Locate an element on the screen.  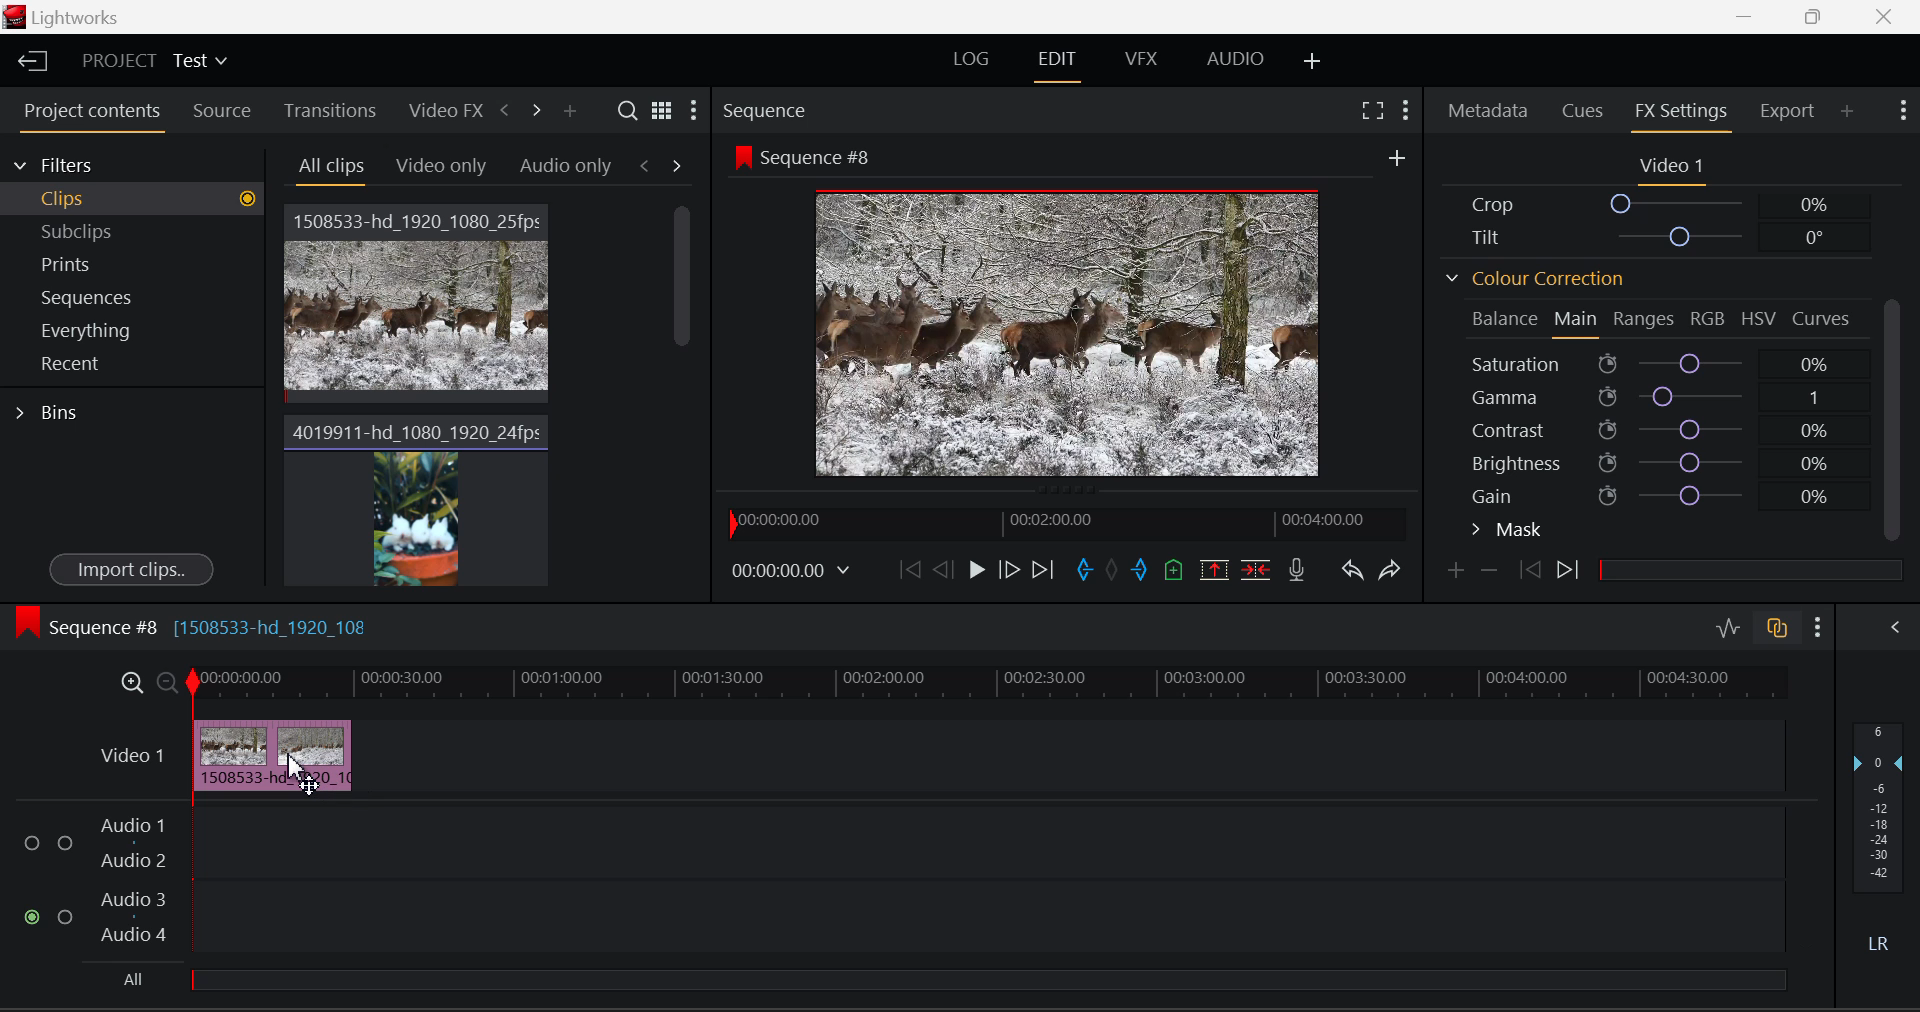
Show Settings Menu is located at coordinates (1410, 114).